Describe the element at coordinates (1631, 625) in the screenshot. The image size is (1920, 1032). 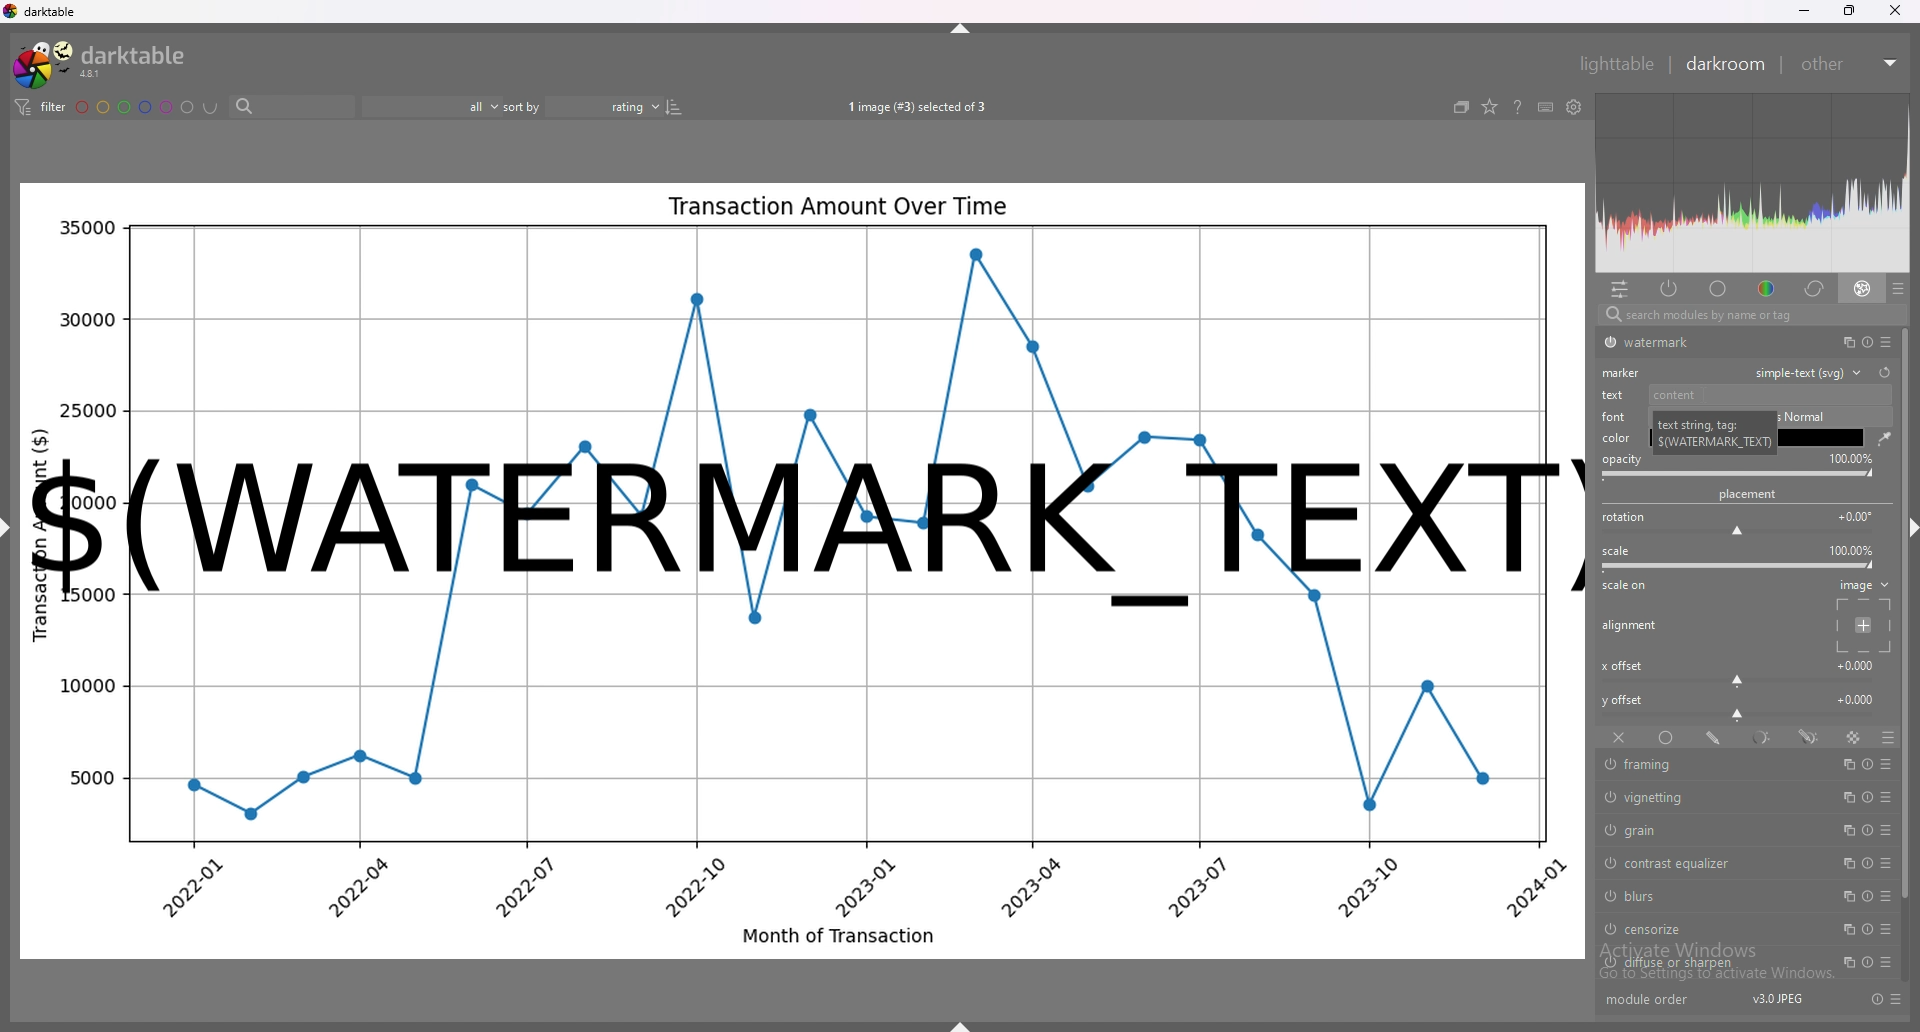
I see `alignment` at that location.